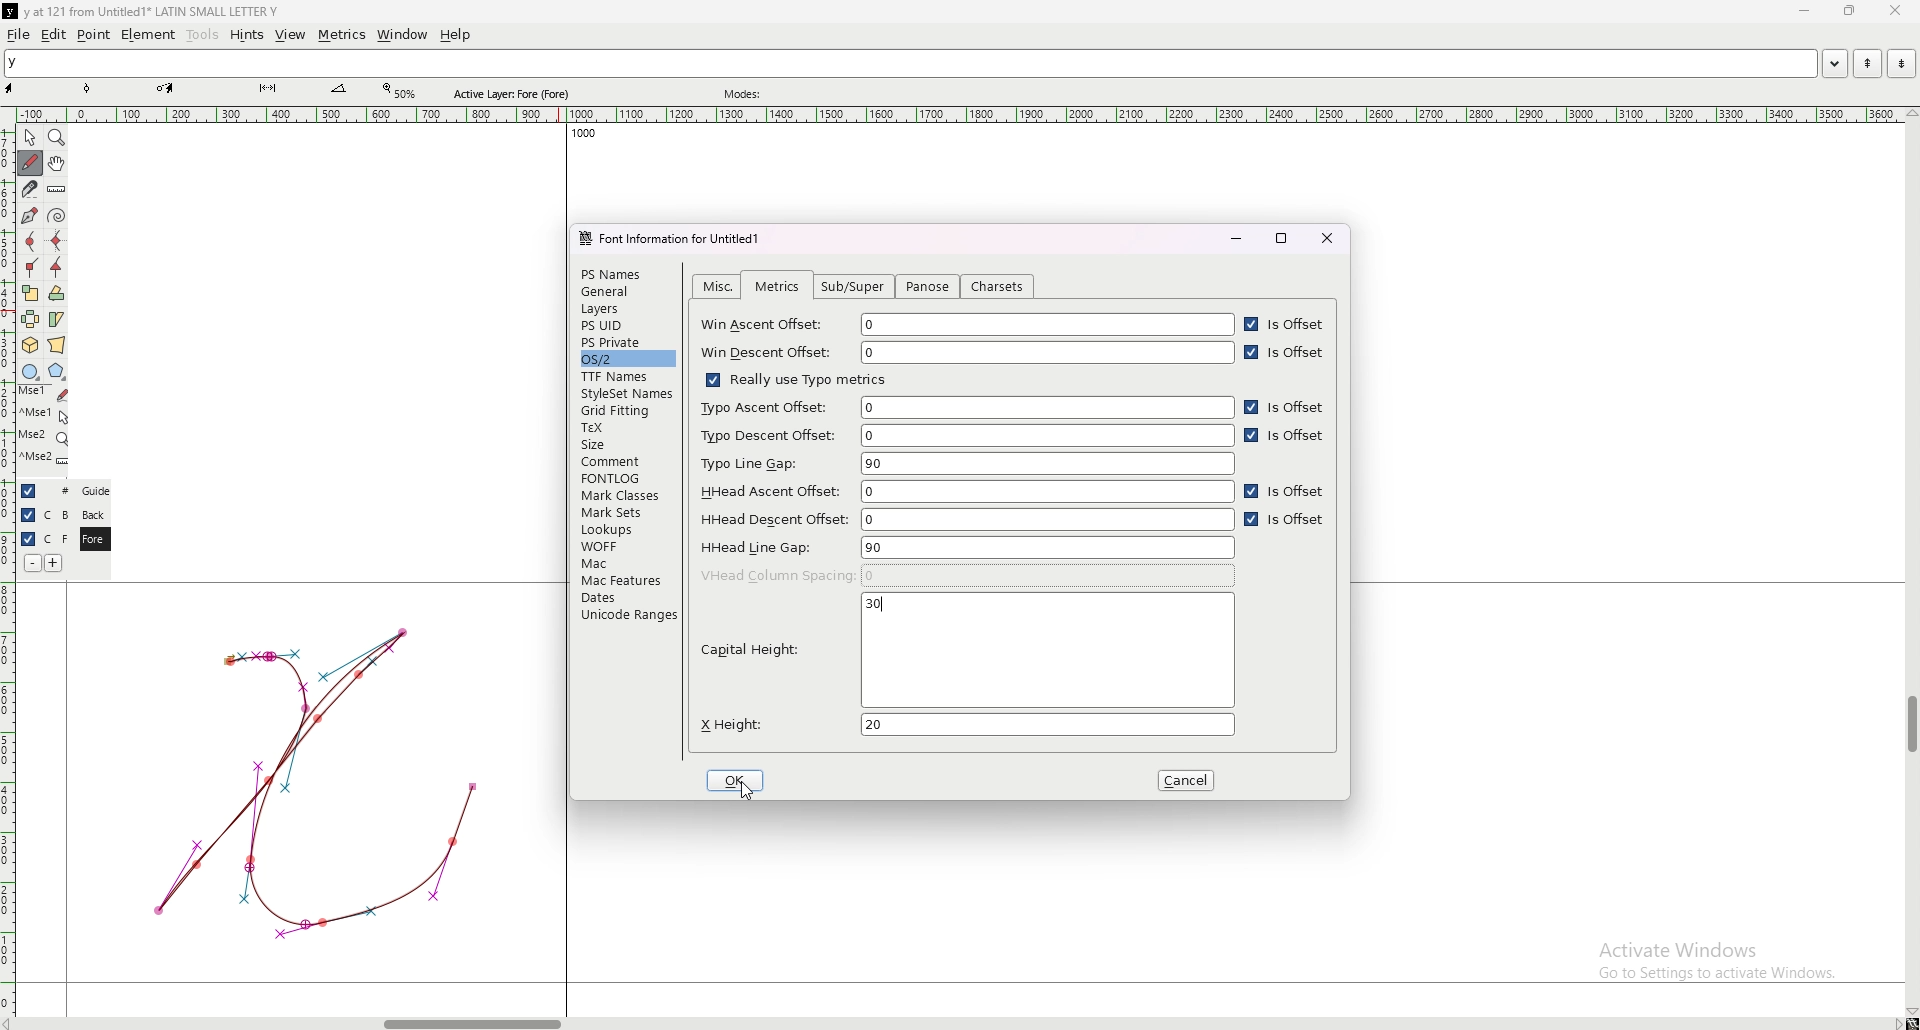 The image size is (1920, 1030). Describe the element at coordinates (738, 780) in the screenshot. I see `ok` at that location.